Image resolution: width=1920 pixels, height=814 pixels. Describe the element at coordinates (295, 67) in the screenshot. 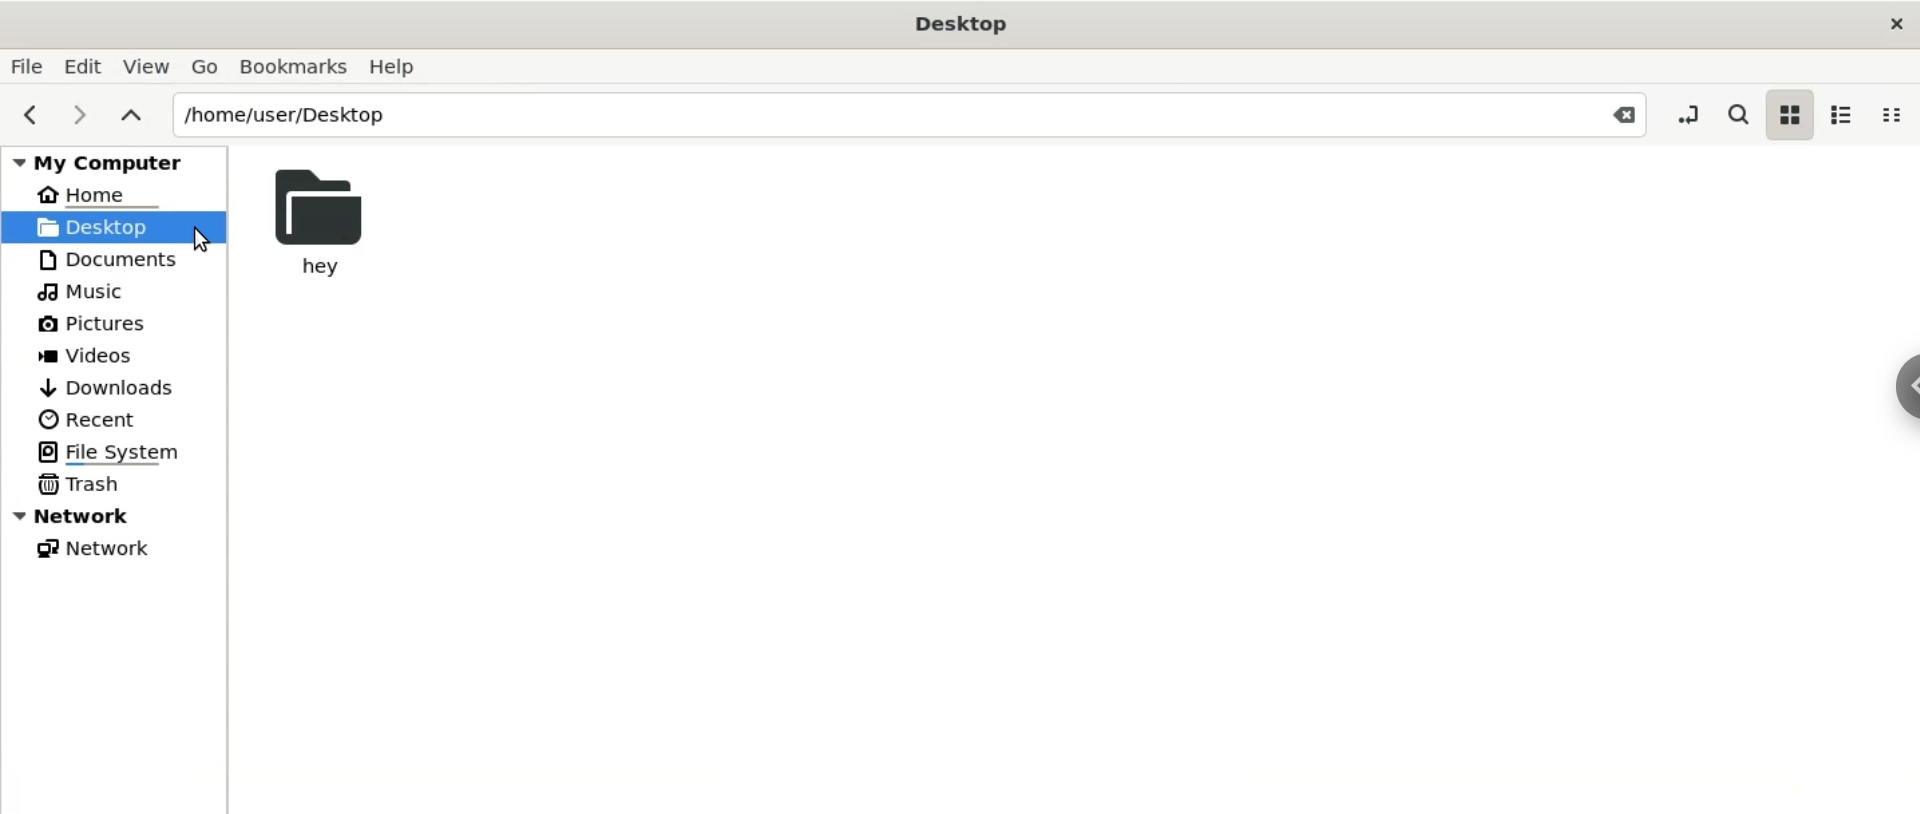

I see `Bookmarks` at that location.